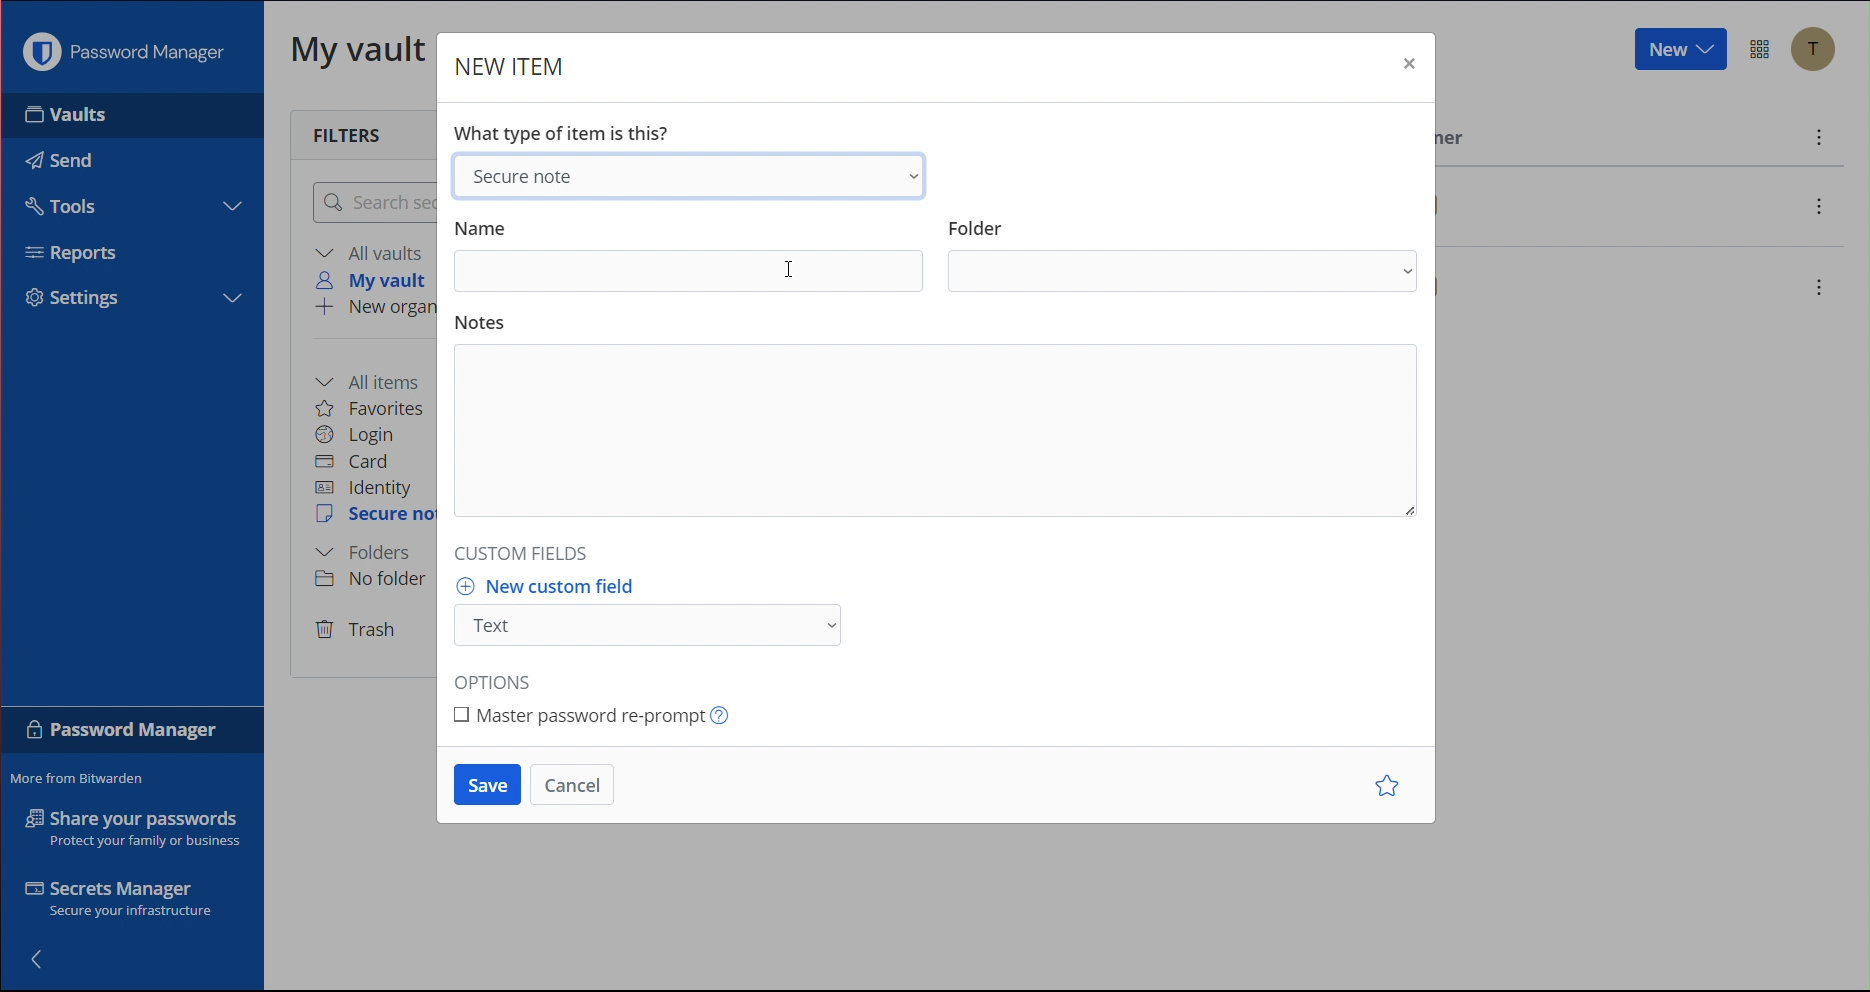 The image size is (1870, 992). I want to click on Card, so click(363, 461).